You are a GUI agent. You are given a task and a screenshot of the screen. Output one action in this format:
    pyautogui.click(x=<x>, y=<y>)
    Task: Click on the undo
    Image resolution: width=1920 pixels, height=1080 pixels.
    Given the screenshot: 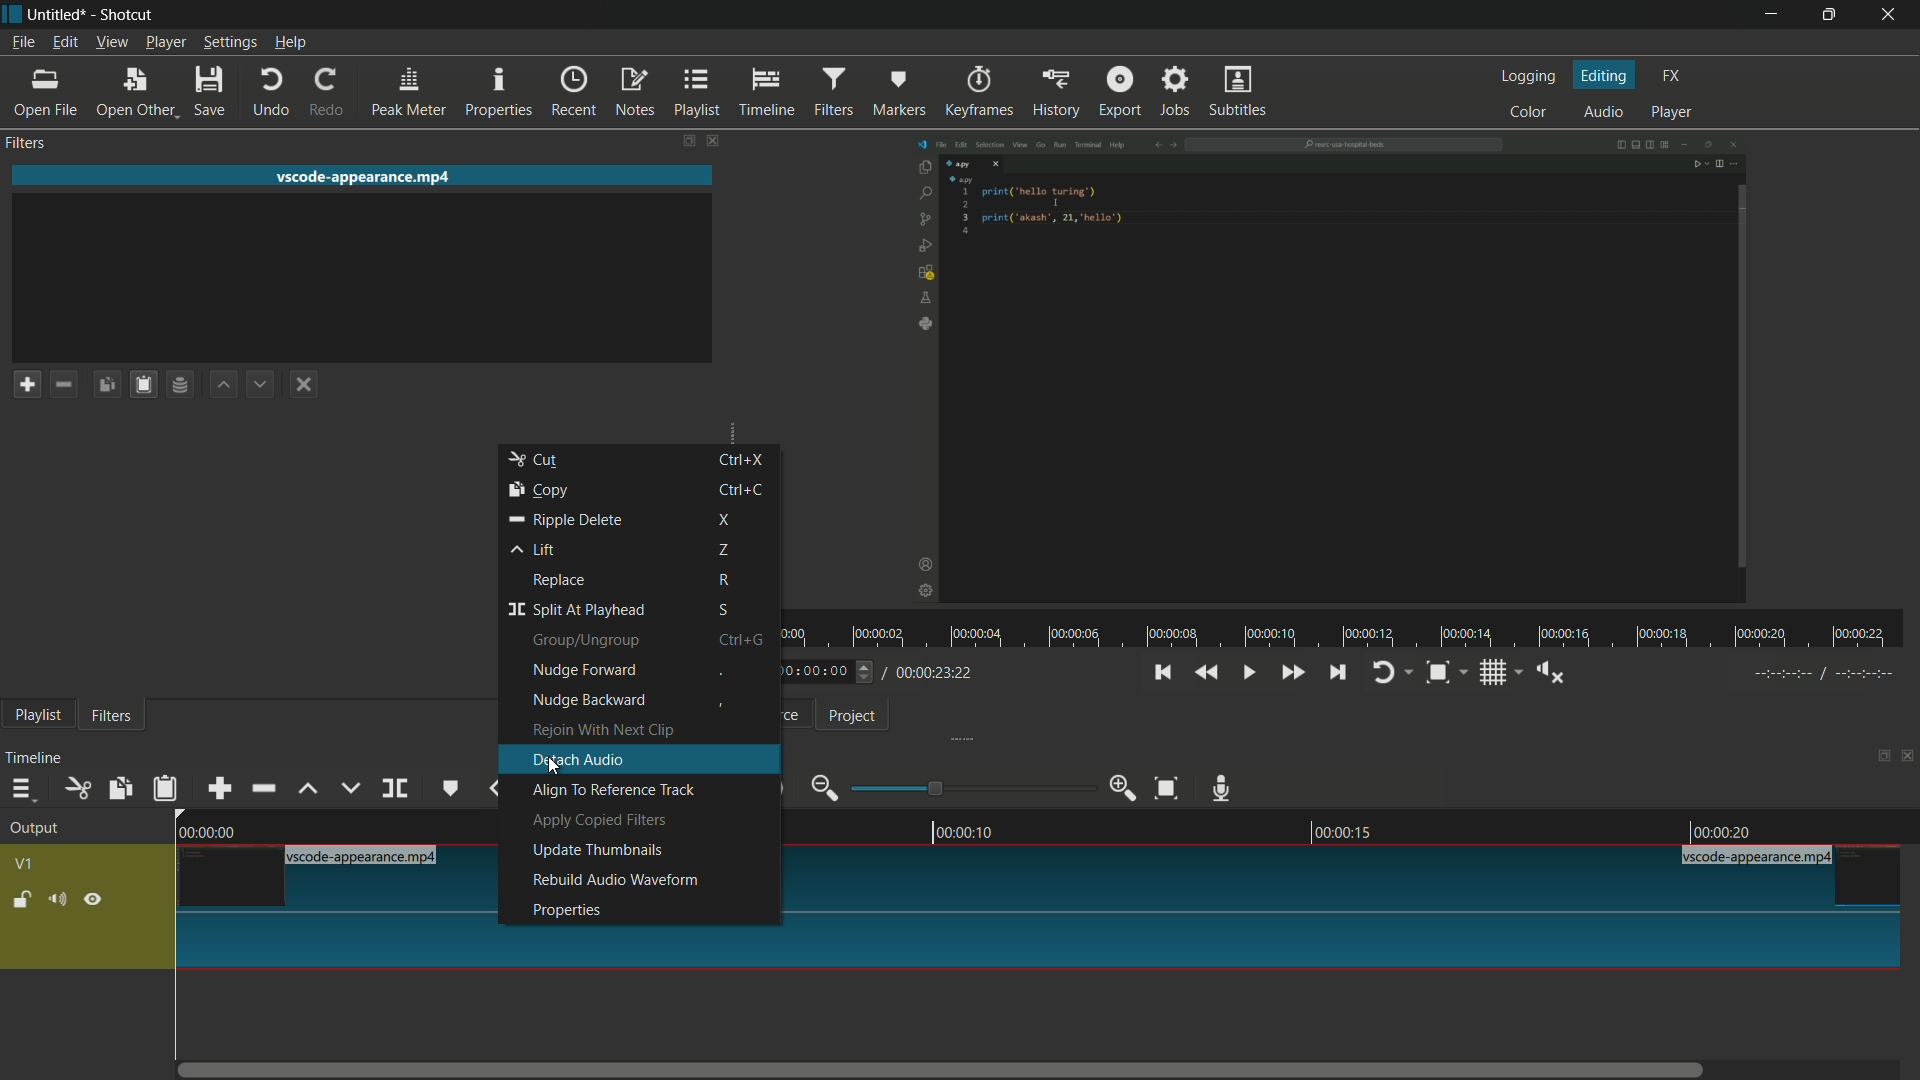 What is the action you would take?
    pyautogui.click(x=274, y=91)
    